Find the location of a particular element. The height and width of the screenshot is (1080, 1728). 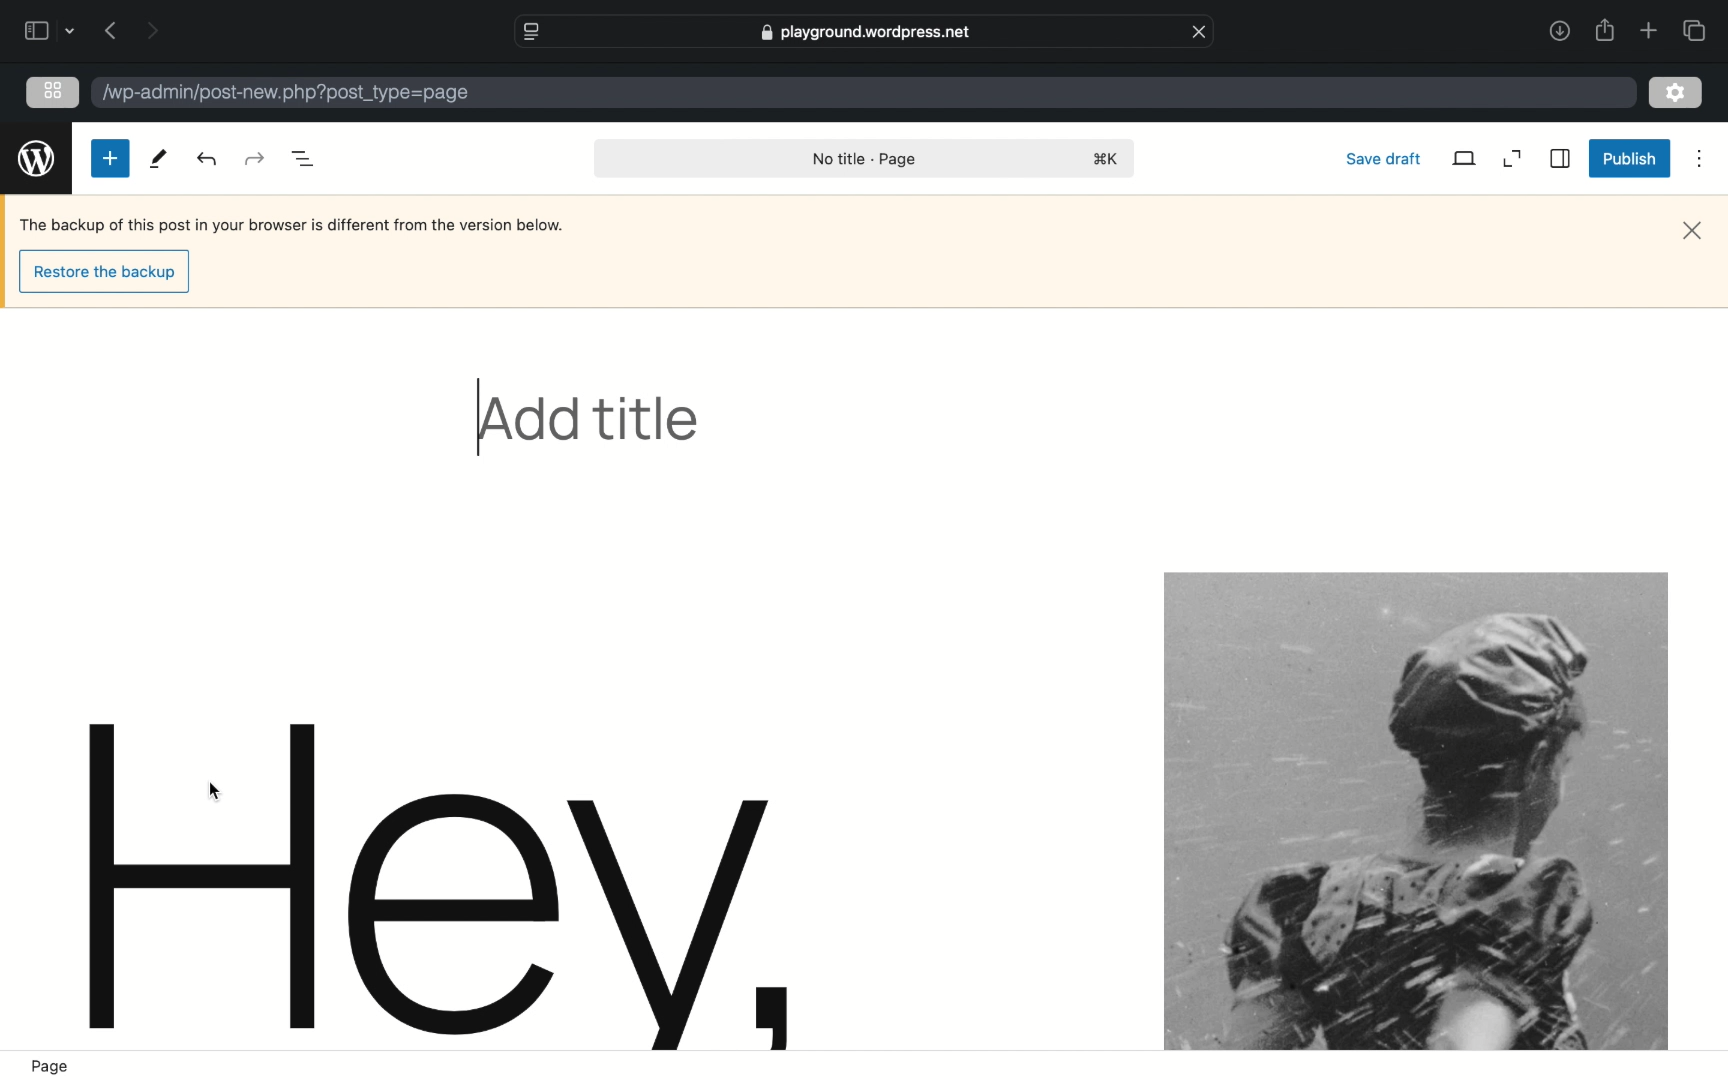

web address is located at coordinates (865, 32).